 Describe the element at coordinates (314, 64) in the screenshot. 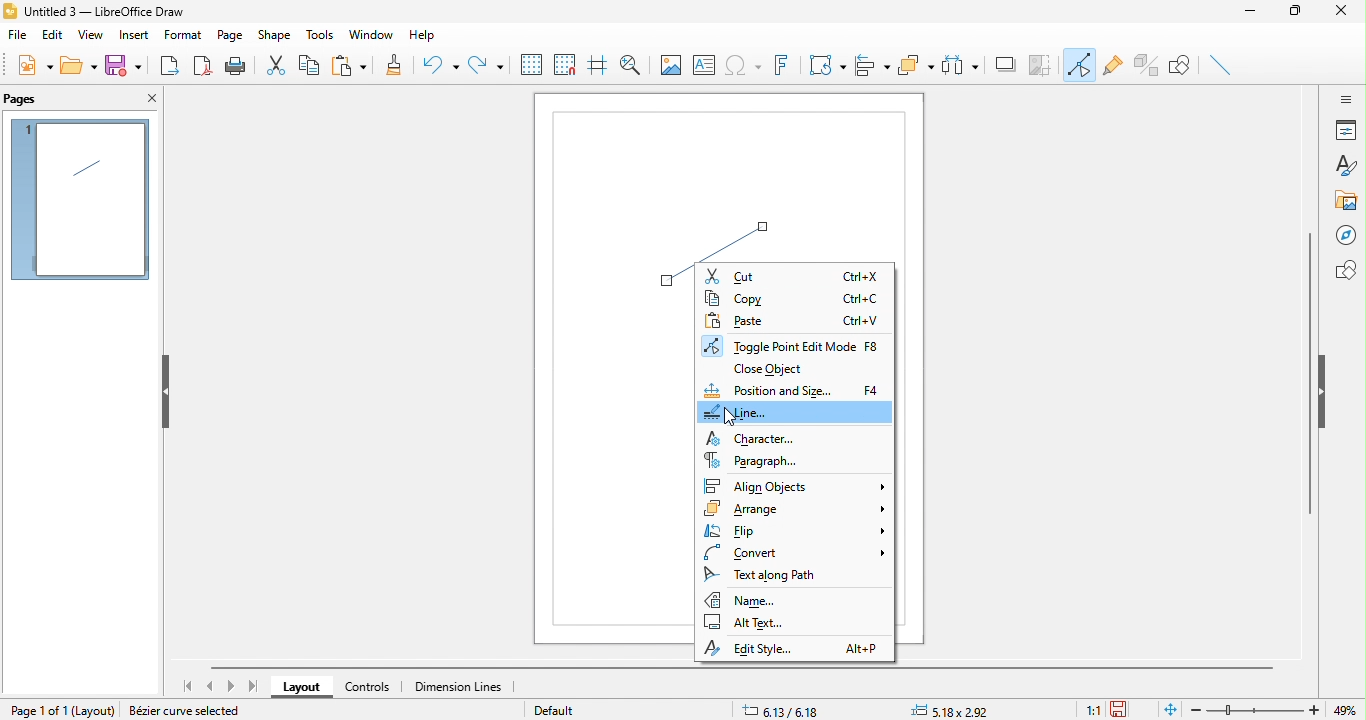

I see `copy` at that location.